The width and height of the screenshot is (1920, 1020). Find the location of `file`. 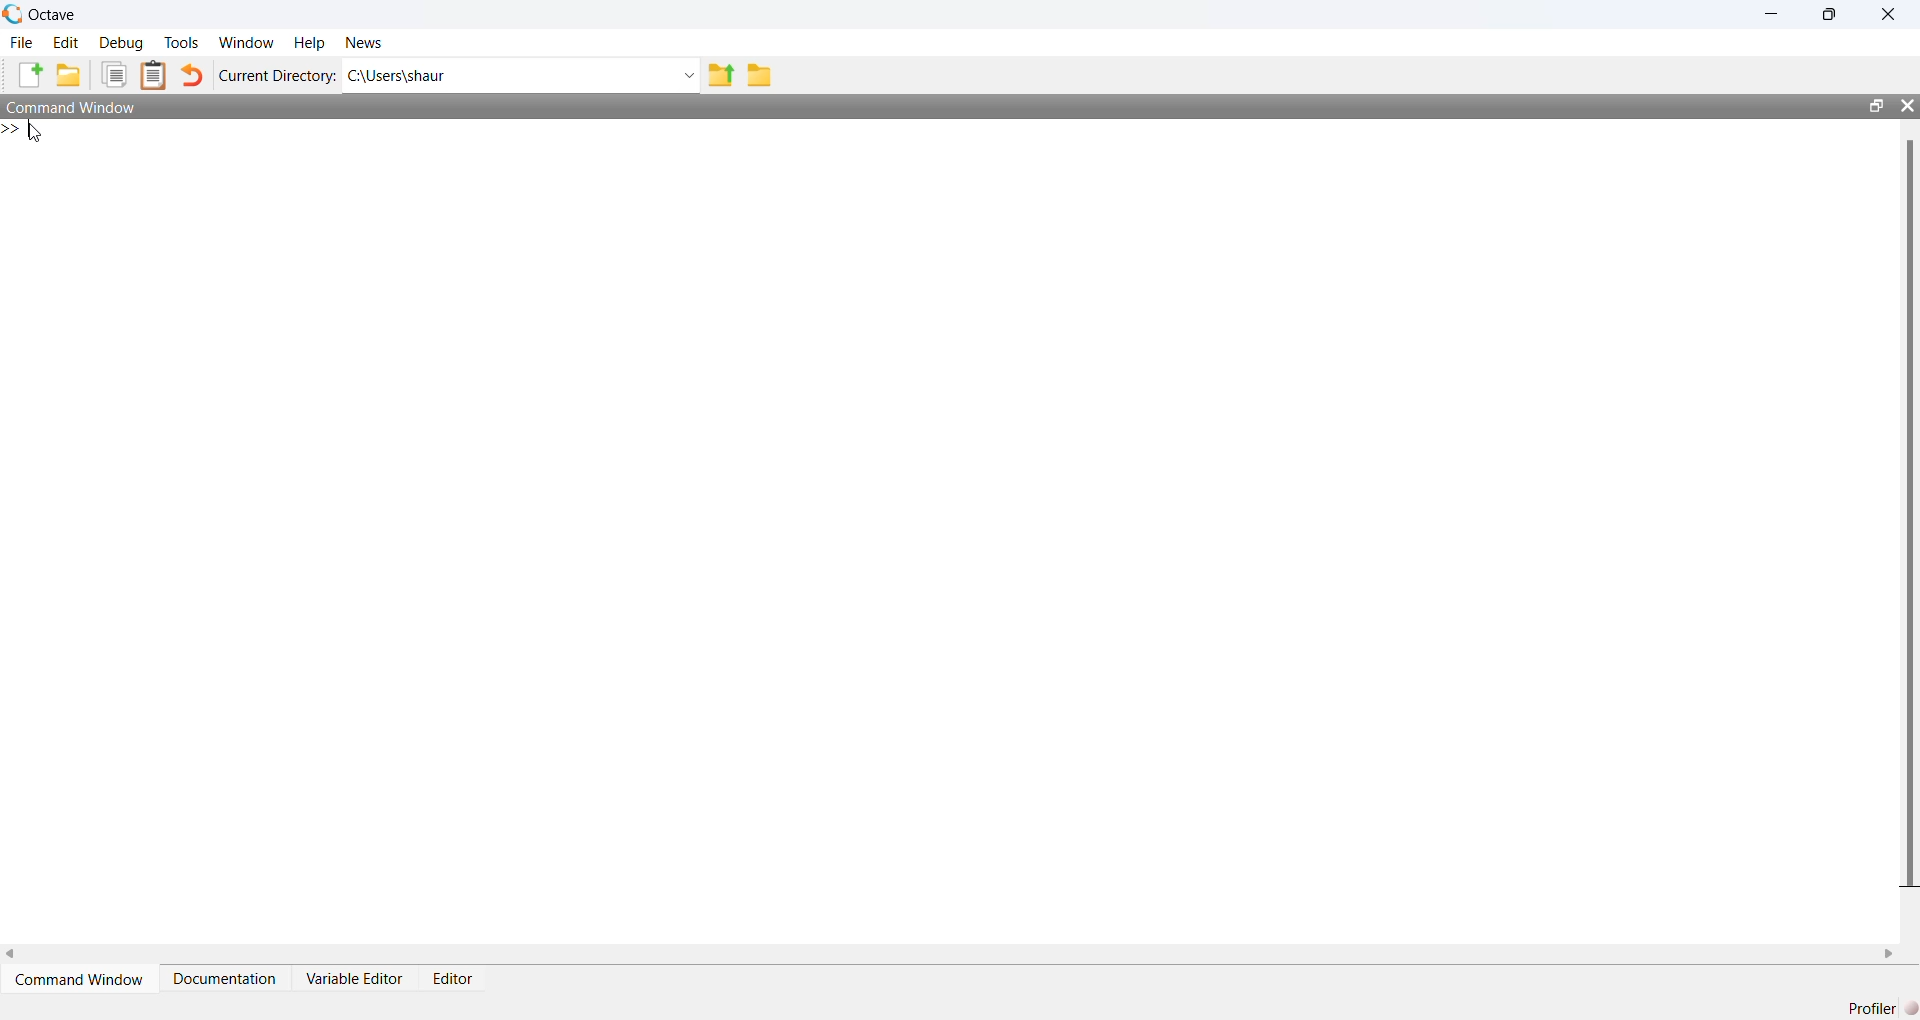

file is located at coordinates (23, 42).